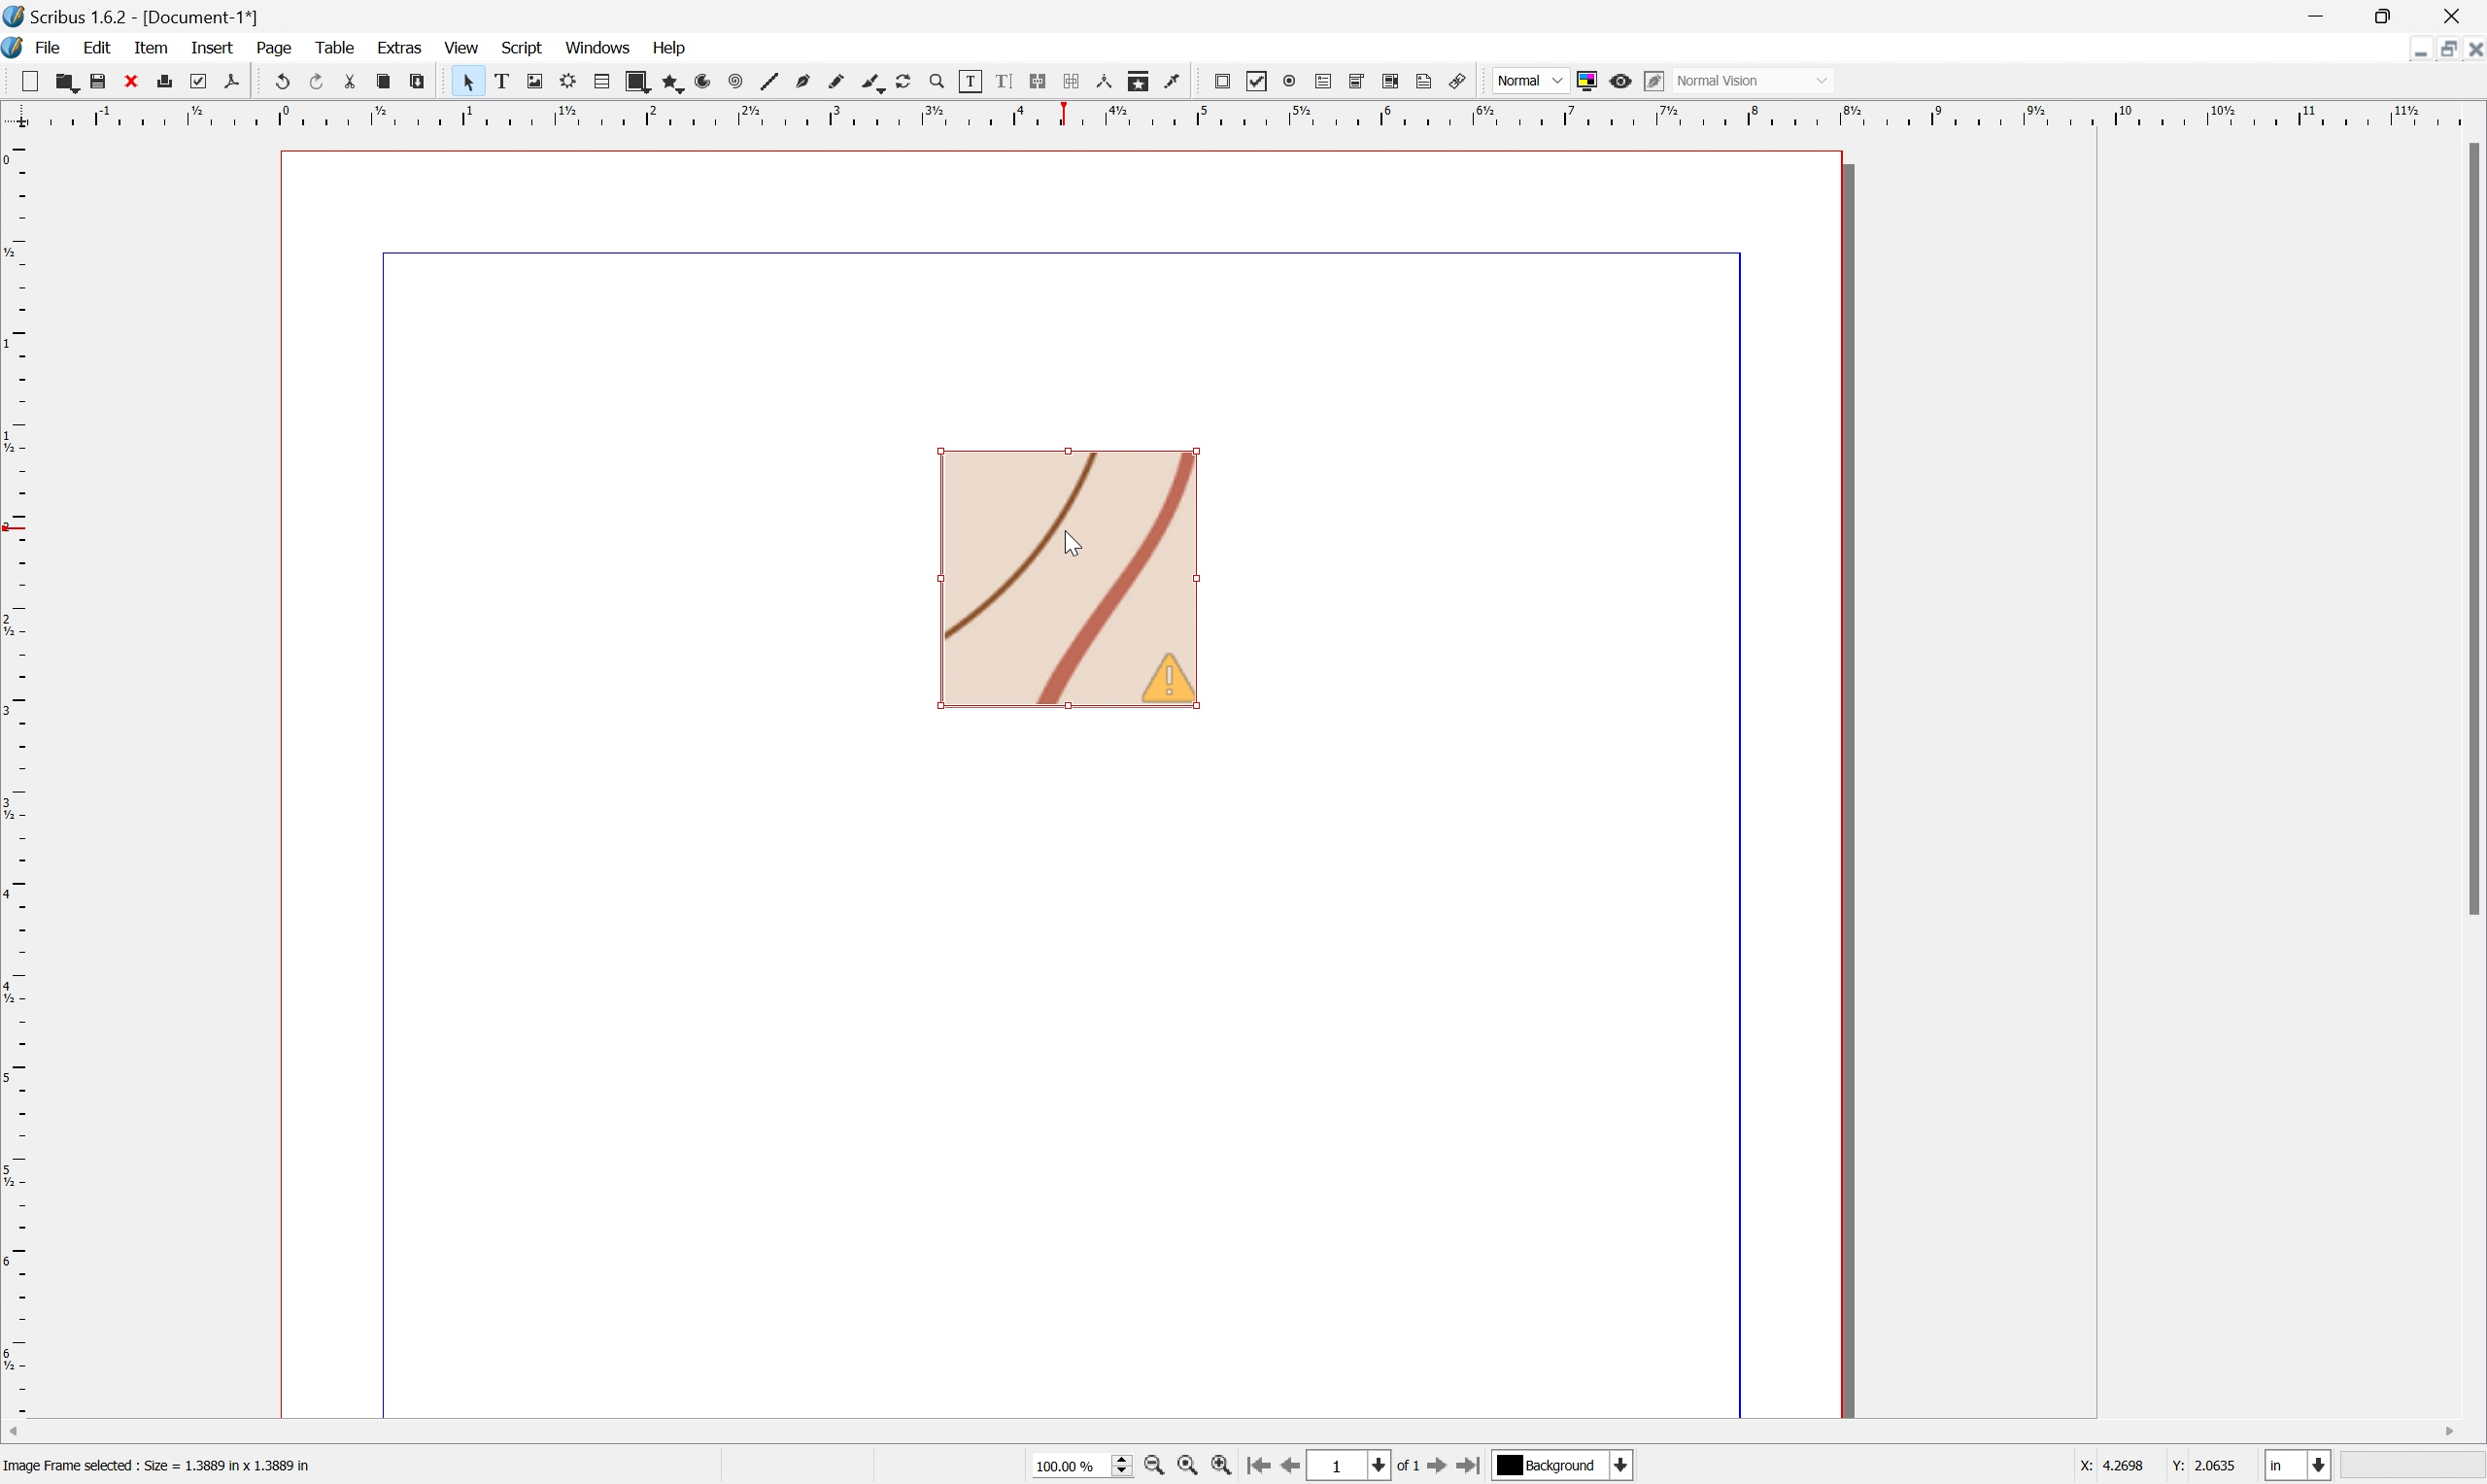  What do you see at coordinates (1070, 582) in the screenshot?
I see `Image` at bounding box center [1070, 582].